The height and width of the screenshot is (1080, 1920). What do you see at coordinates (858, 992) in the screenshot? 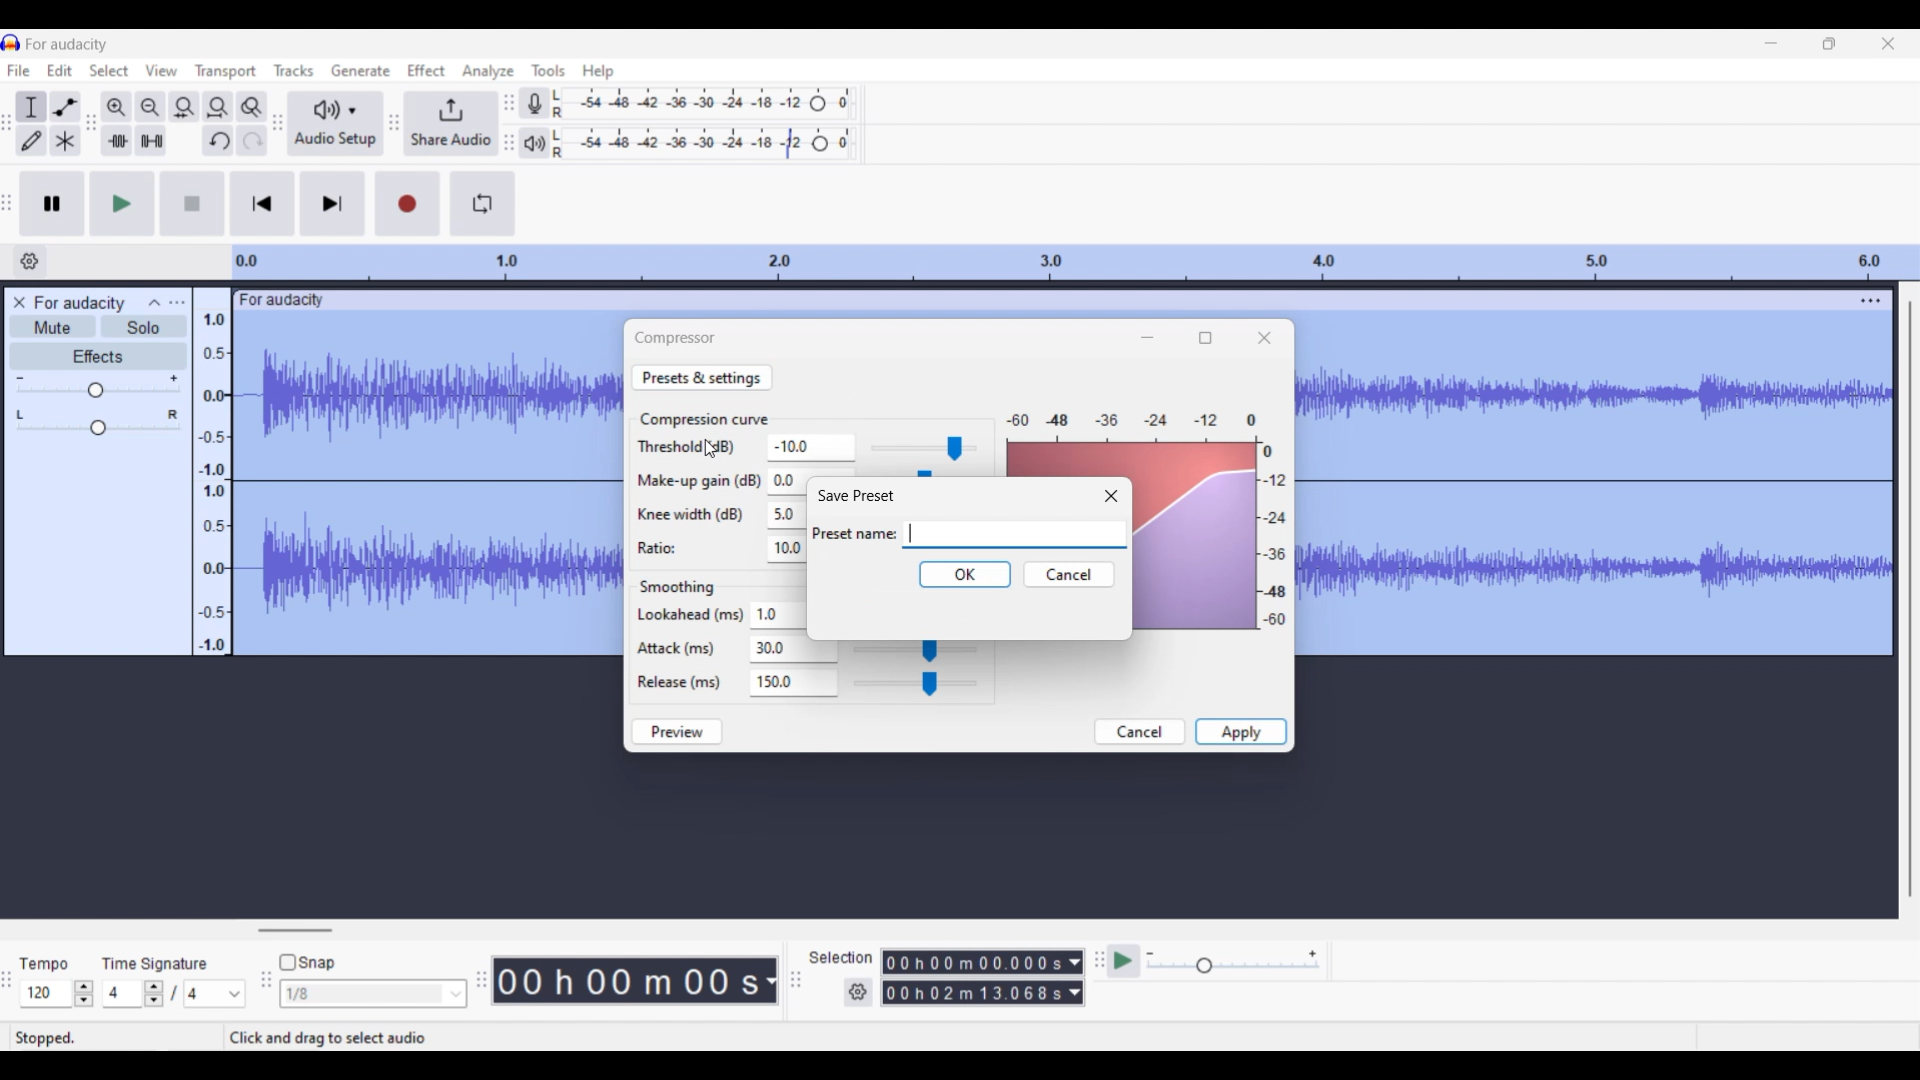
I see `Settings` at bounding box center [858, 992].